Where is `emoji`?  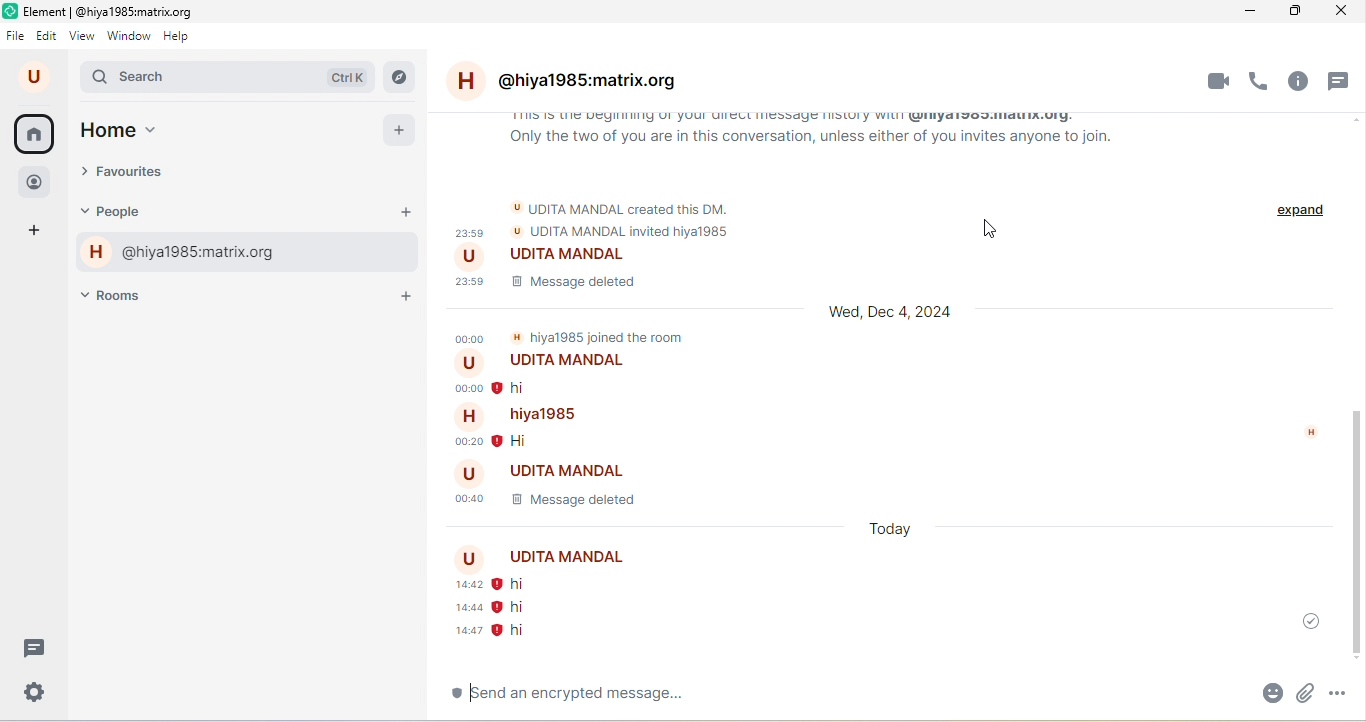
emoji is located at coordinates (1223, 693).